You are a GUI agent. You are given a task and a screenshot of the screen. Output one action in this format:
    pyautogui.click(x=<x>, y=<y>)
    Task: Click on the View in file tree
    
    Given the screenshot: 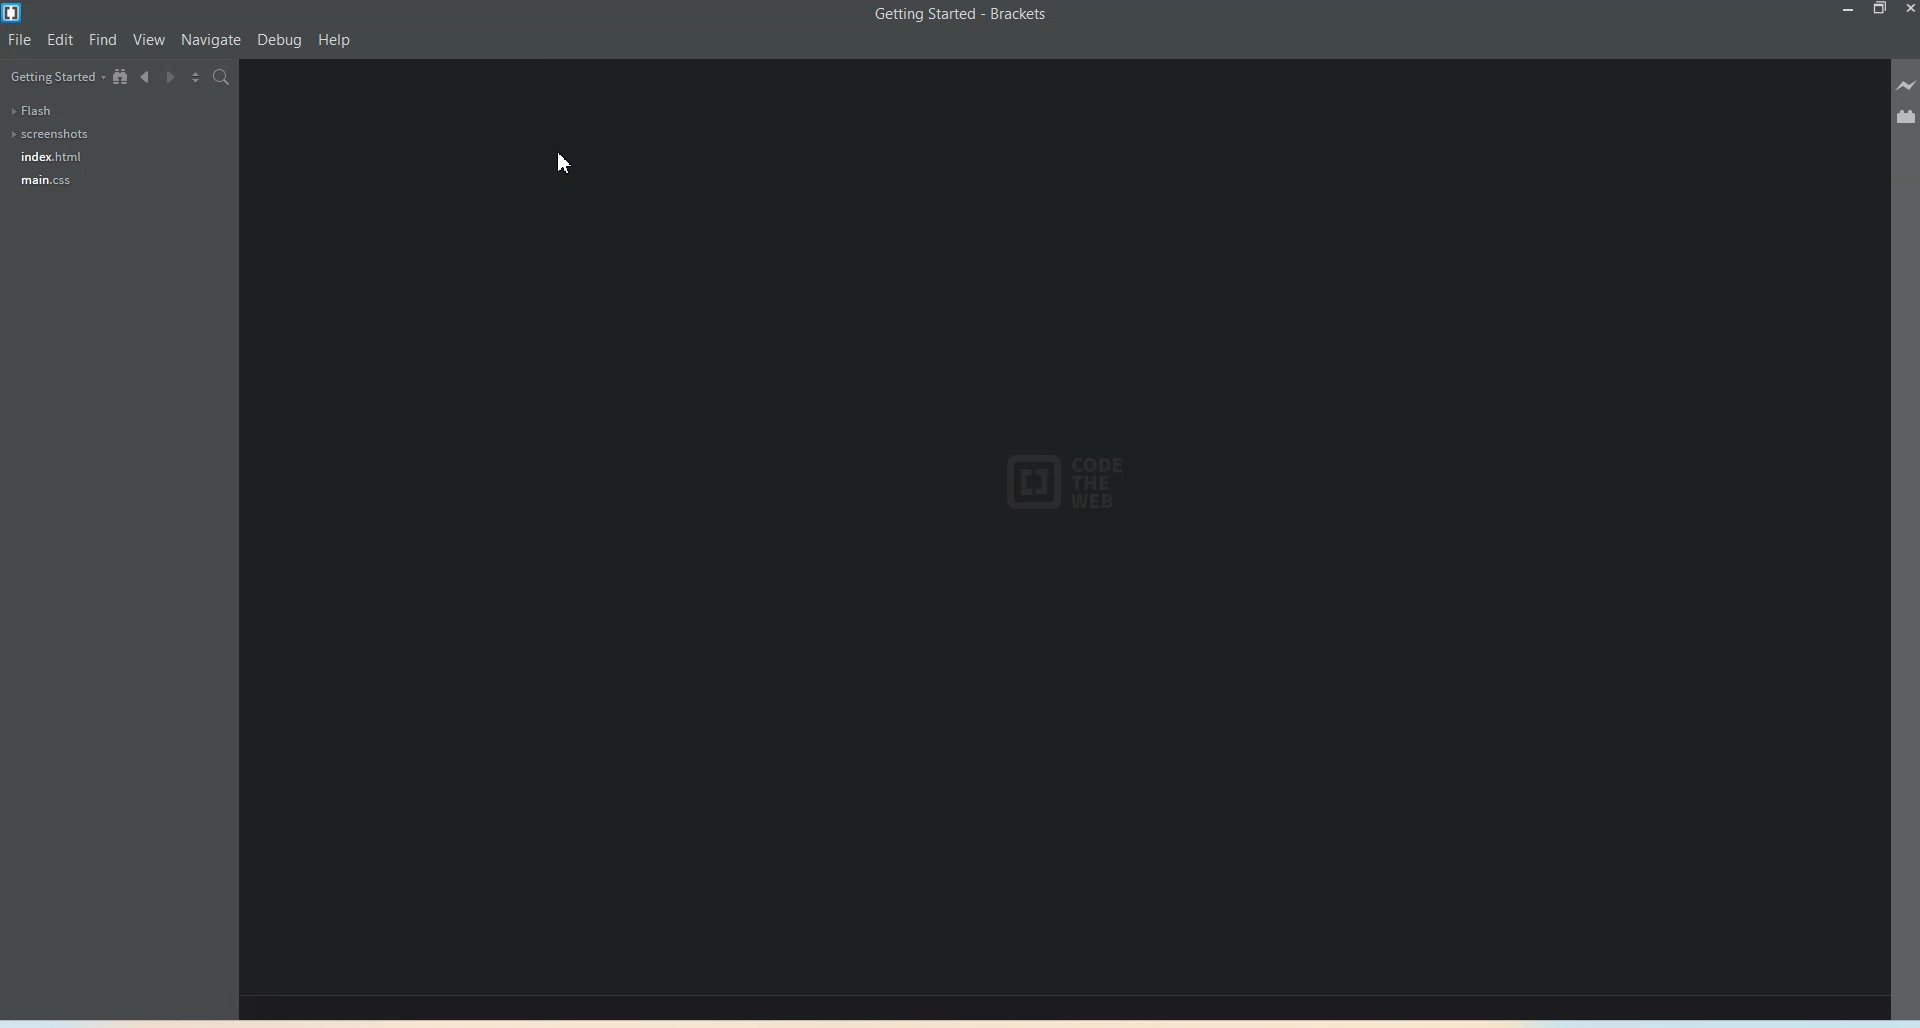 What is the action you would take?
    pyautogui.click(x=121, y=76)
    